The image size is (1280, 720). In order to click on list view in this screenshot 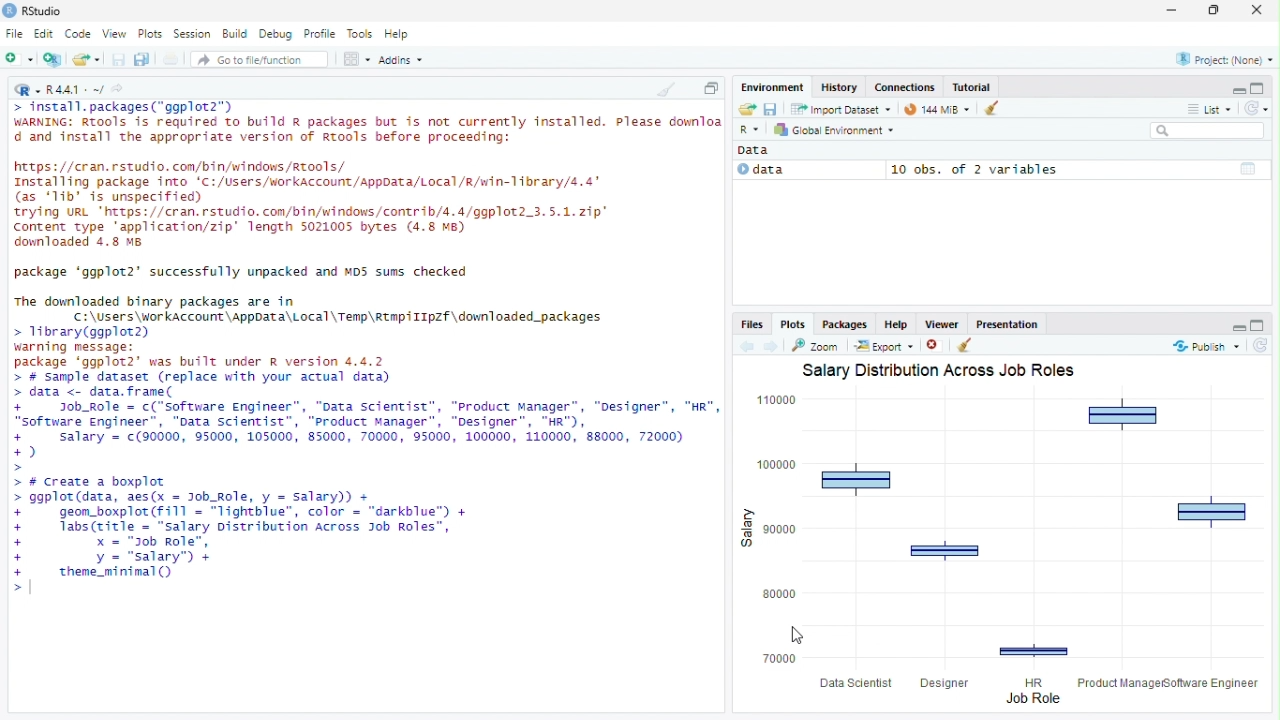, I will do `click(1208, 109)`.